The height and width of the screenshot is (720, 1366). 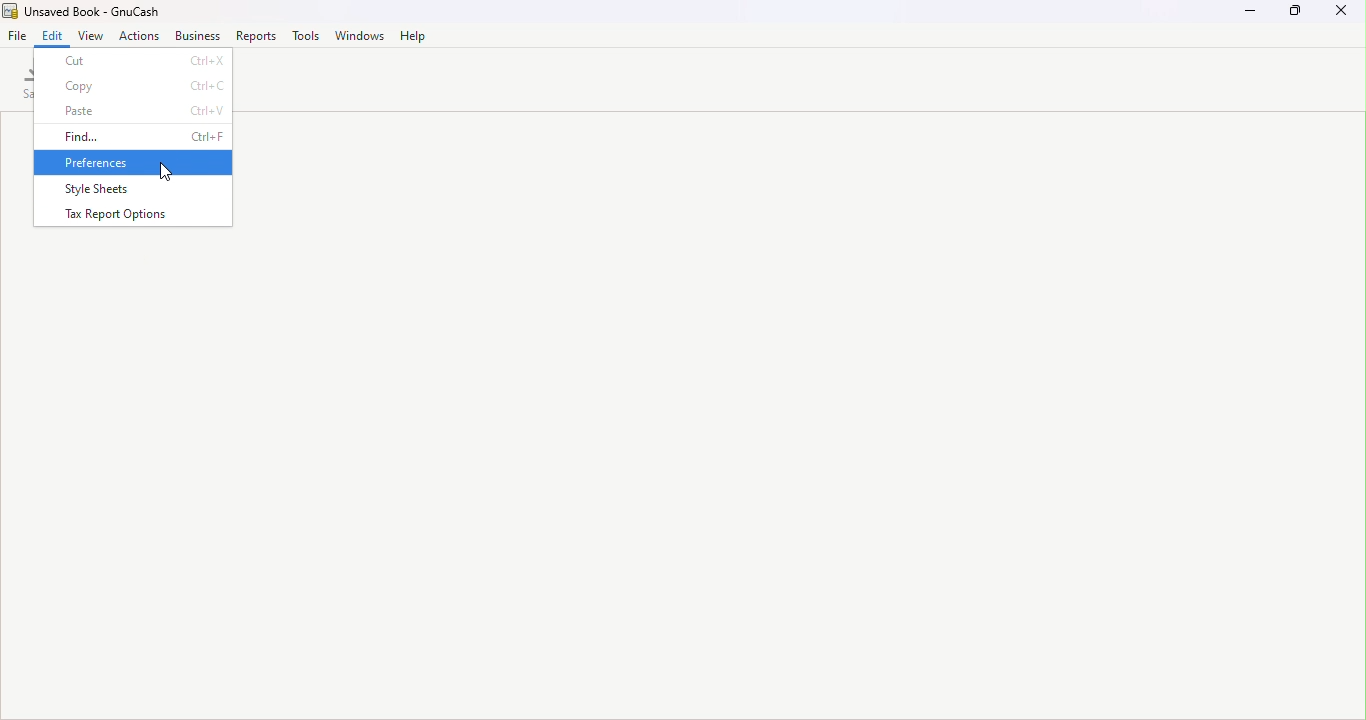 What do you see at coordinates (134, 60) in the screenshot?
I see `Cut` at bounding box center [134, 60].